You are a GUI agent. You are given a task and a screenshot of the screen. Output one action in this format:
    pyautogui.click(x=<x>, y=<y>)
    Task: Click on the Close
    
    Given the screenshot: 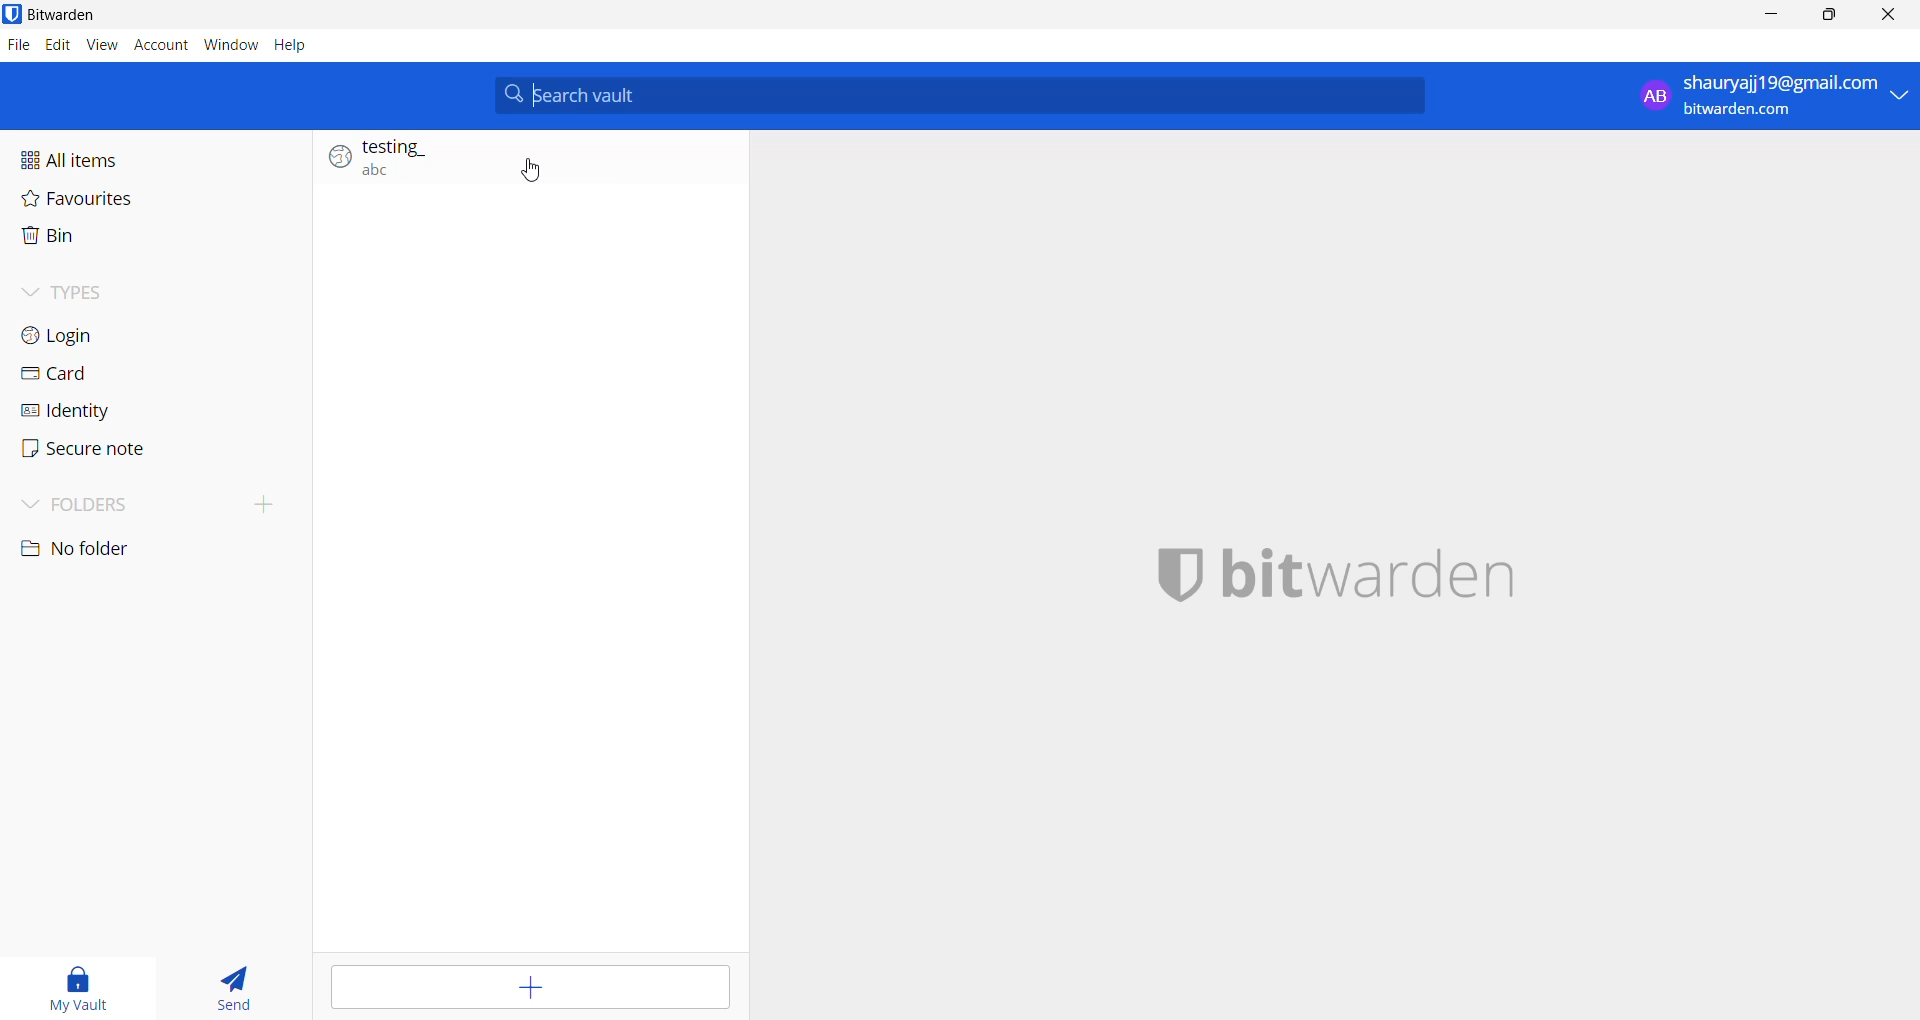 What is the action you would take?
    pyautogui.click(x=1895, y=18)
    